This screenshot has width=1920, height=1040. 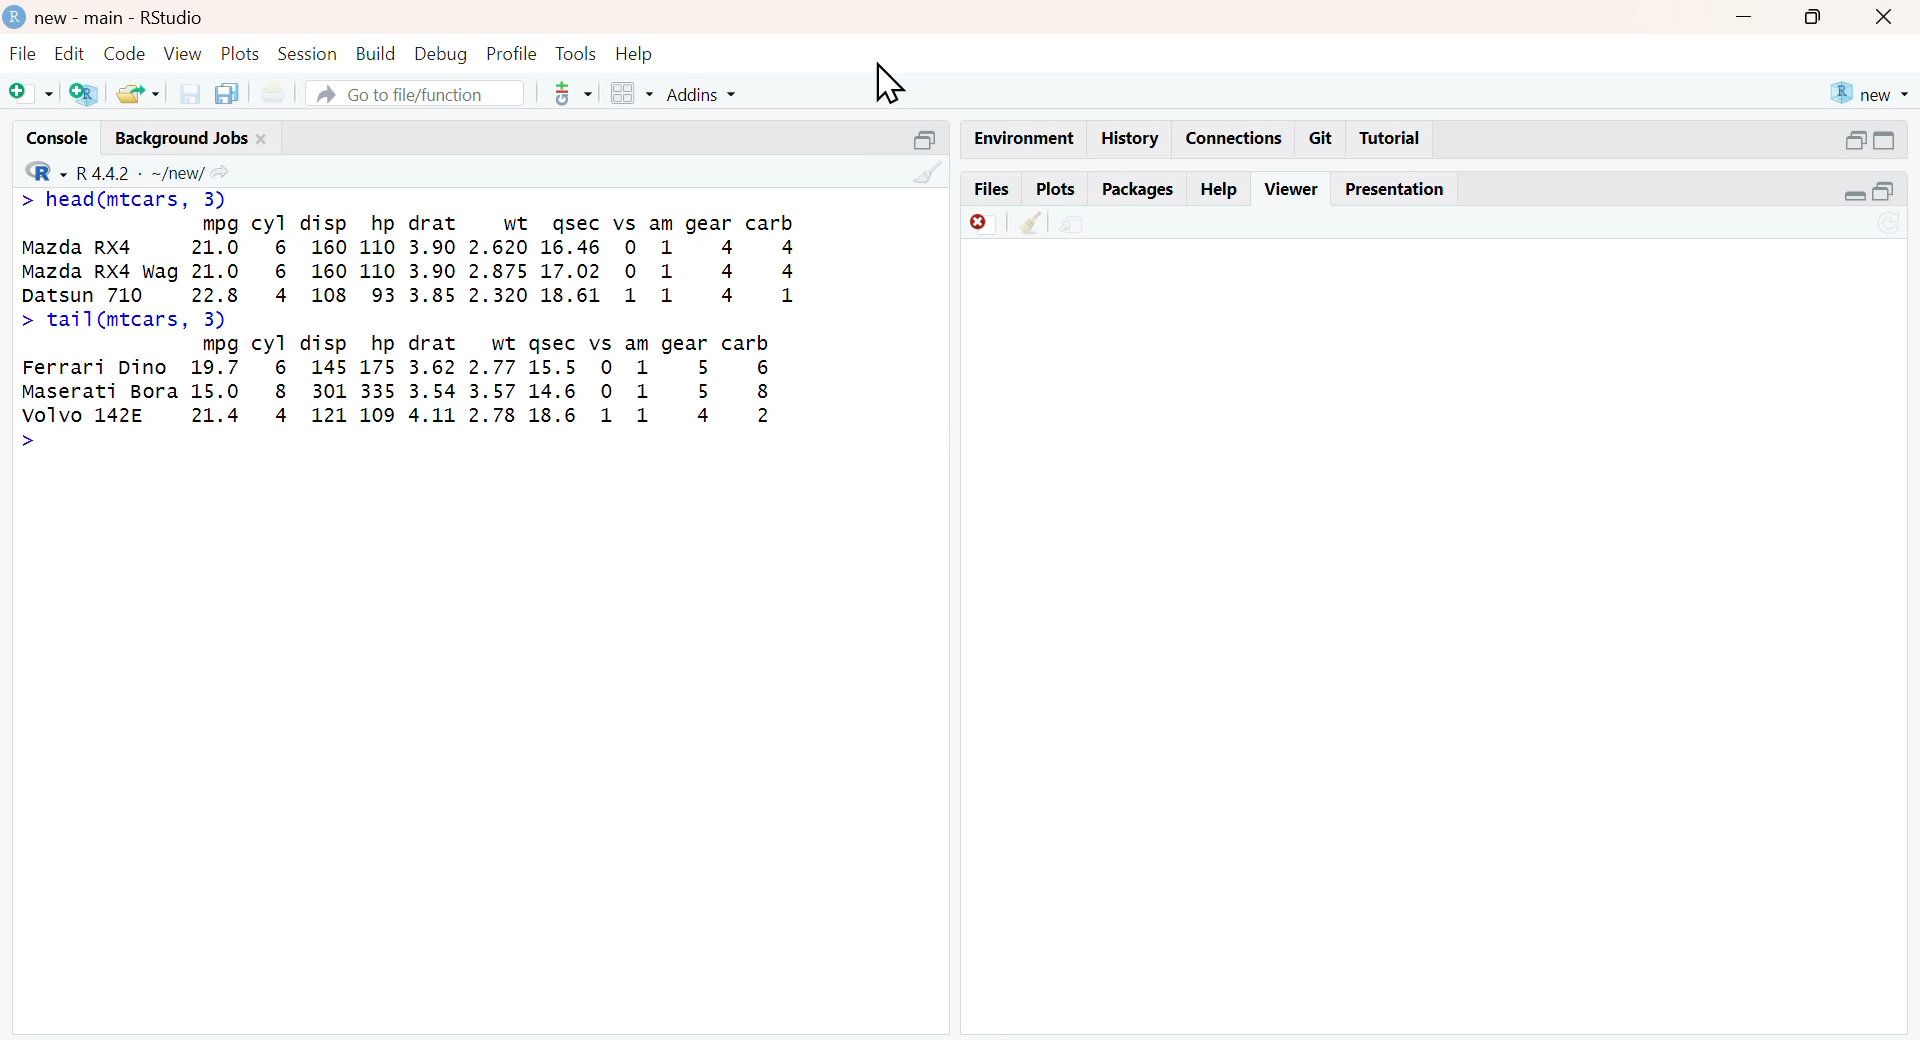 I want to click on Help, so click(x=644, y=51).